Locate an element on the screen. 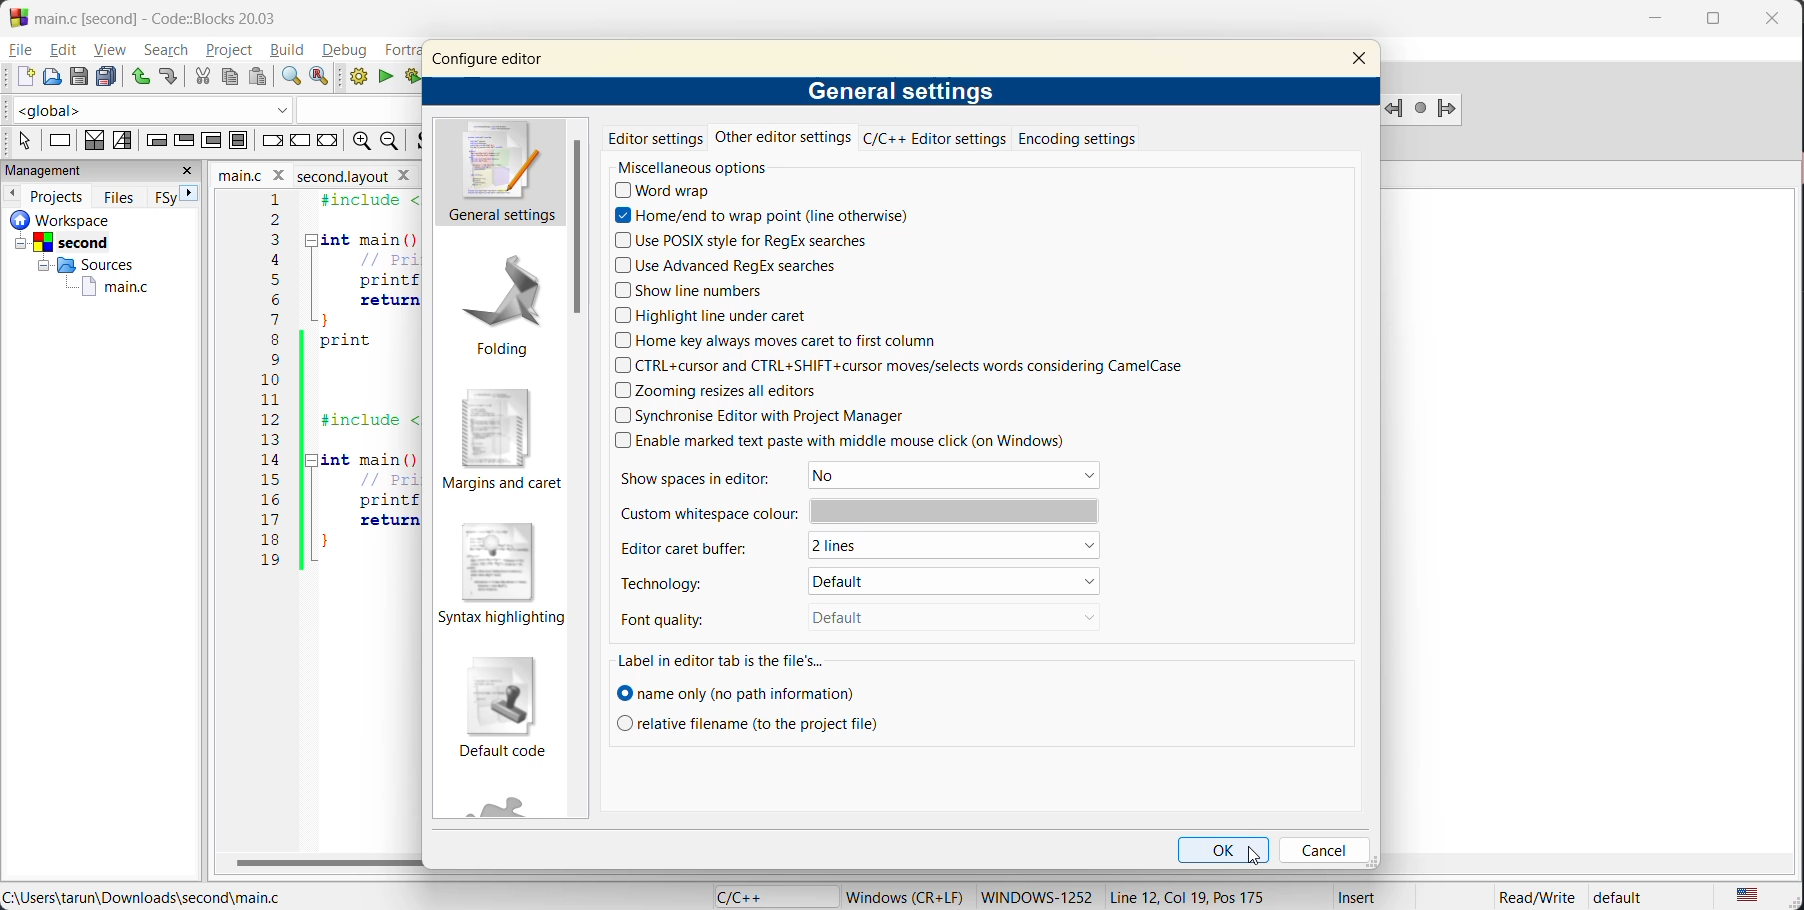 This screenshot has height=910, width=1804. syntax highlighting is located at coordinates (498, 571).